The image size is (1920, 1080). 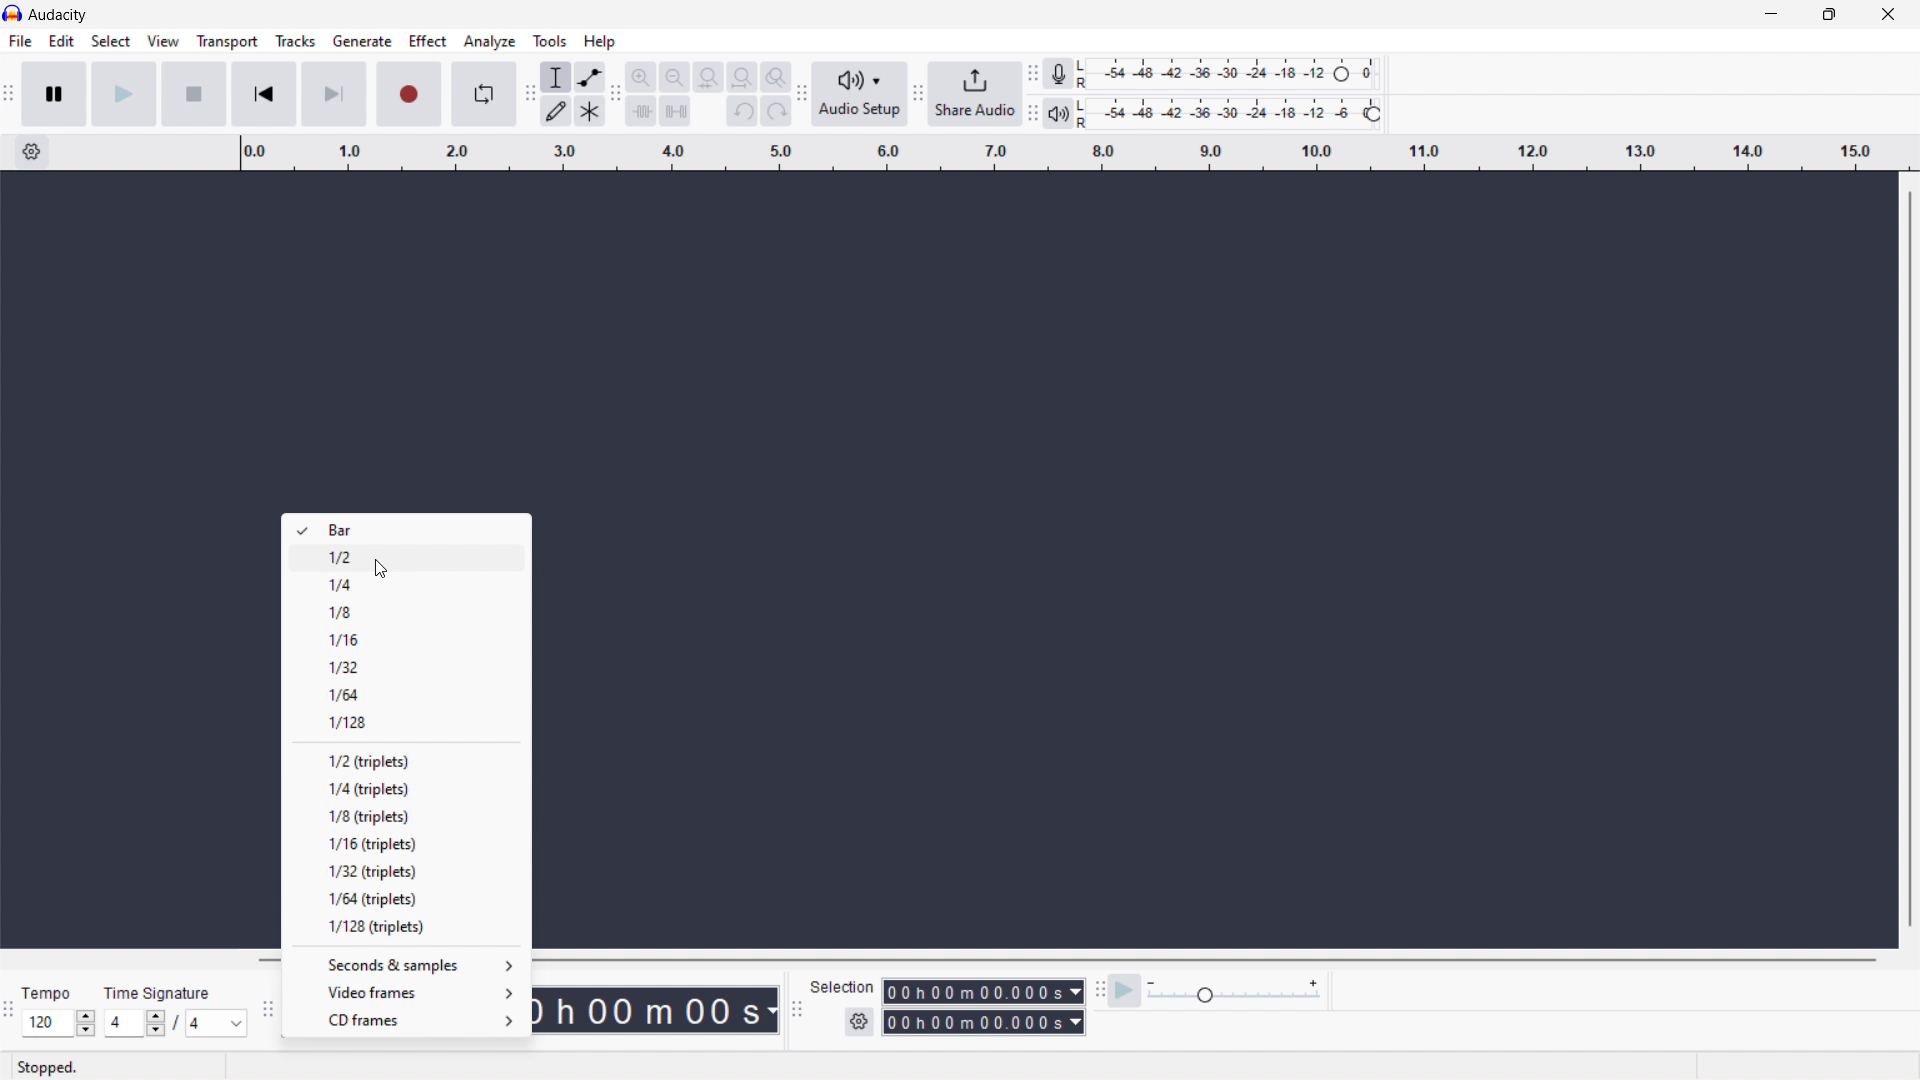 What do you see at coordinates (555, 112) in the screenshot?
I see `draw tool` at bounding box center [555, 112].